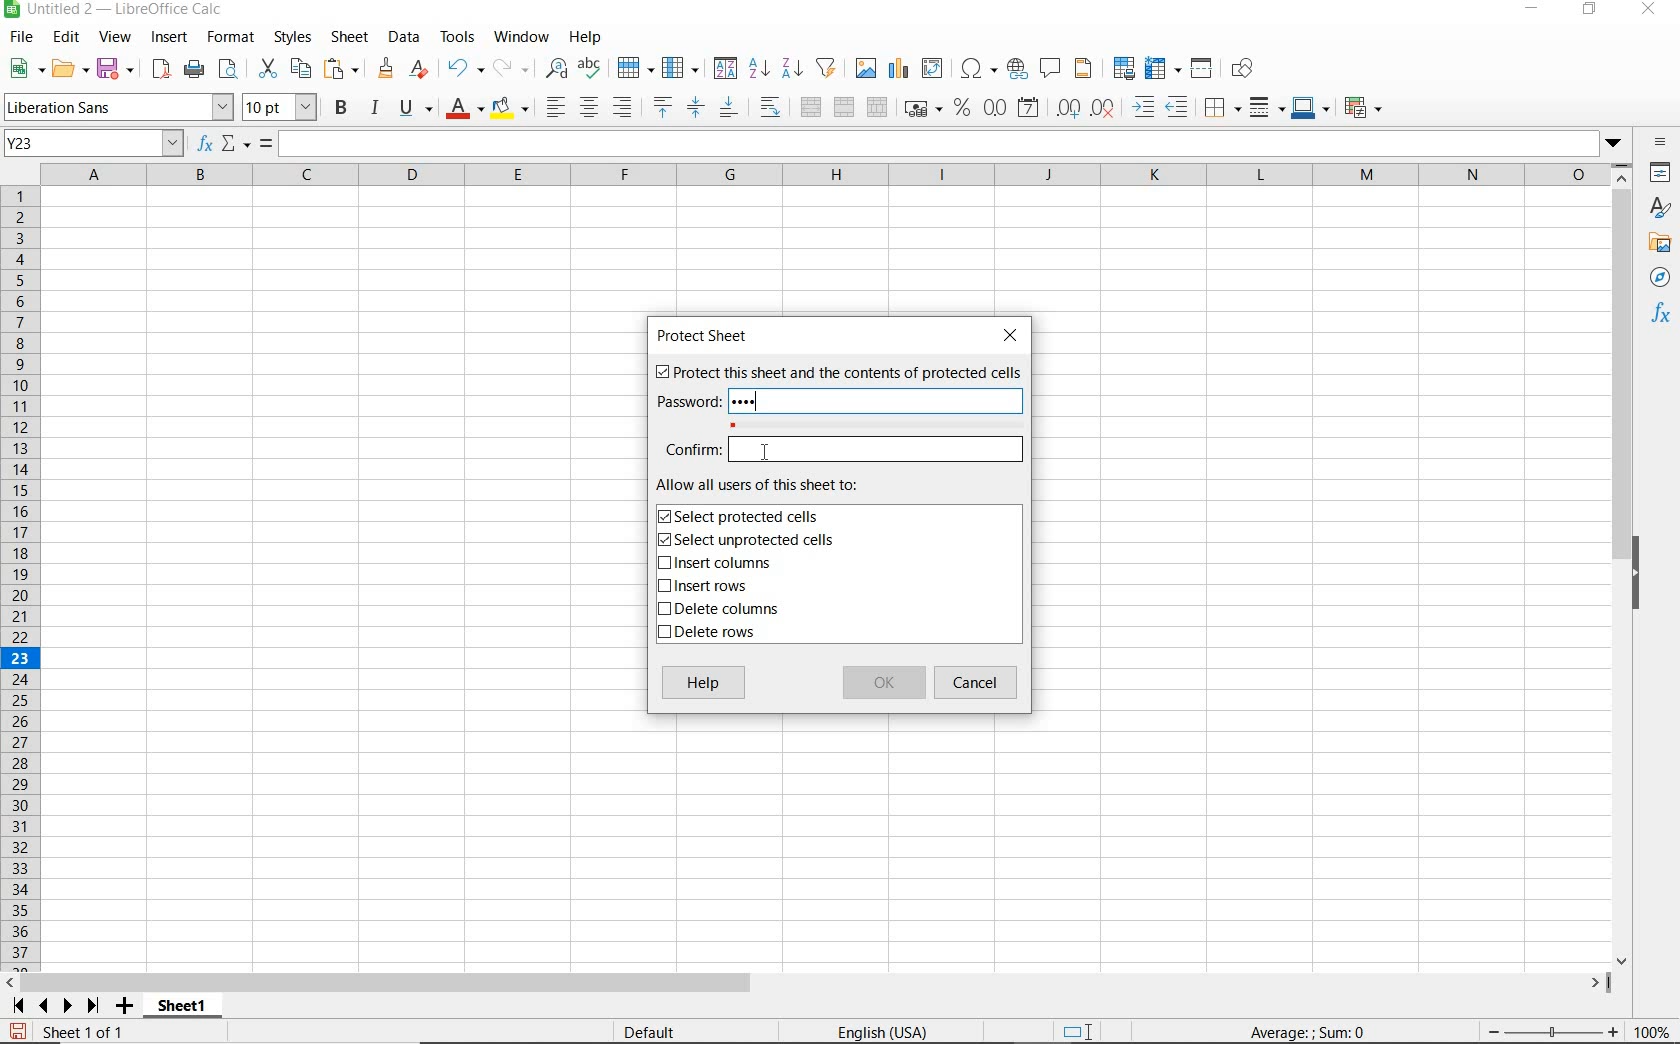  Describe the element at coordinates (683, 69) in the screenshot. I see `COLUMN` at that location.